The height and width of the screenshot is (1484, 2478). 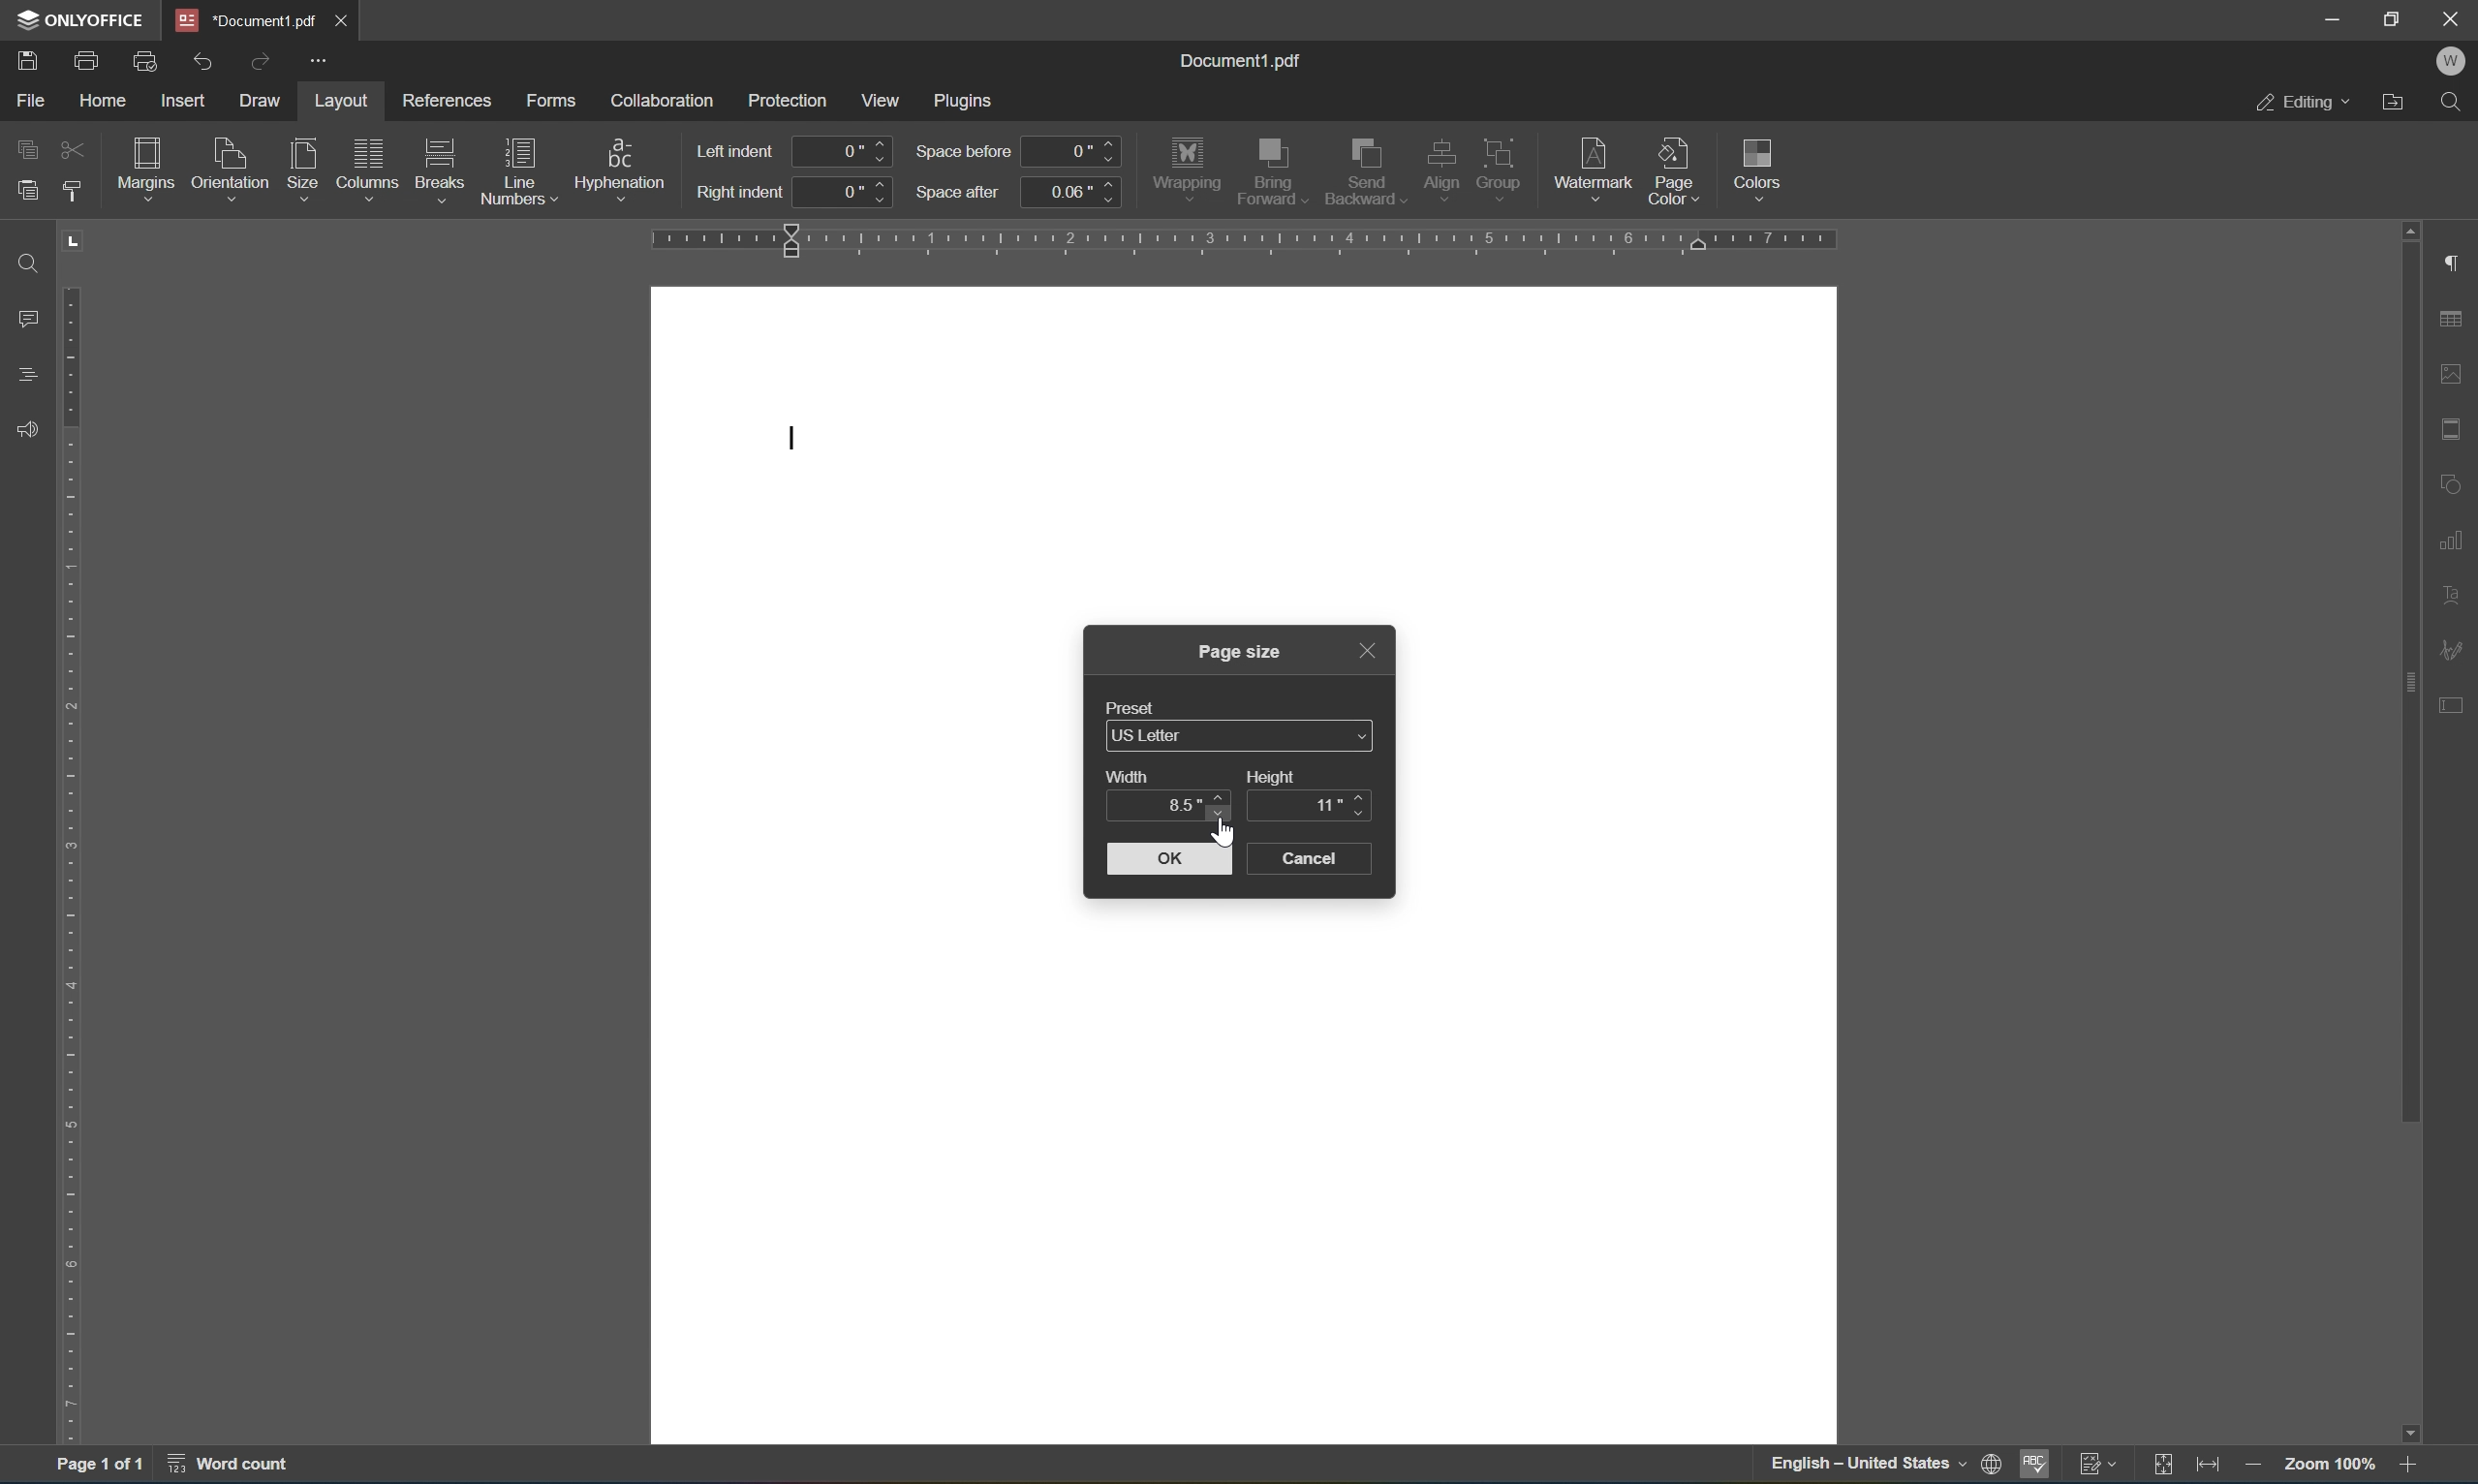 I want to click on 8.5 inches with active cursor, so click(x=1185, y=807).